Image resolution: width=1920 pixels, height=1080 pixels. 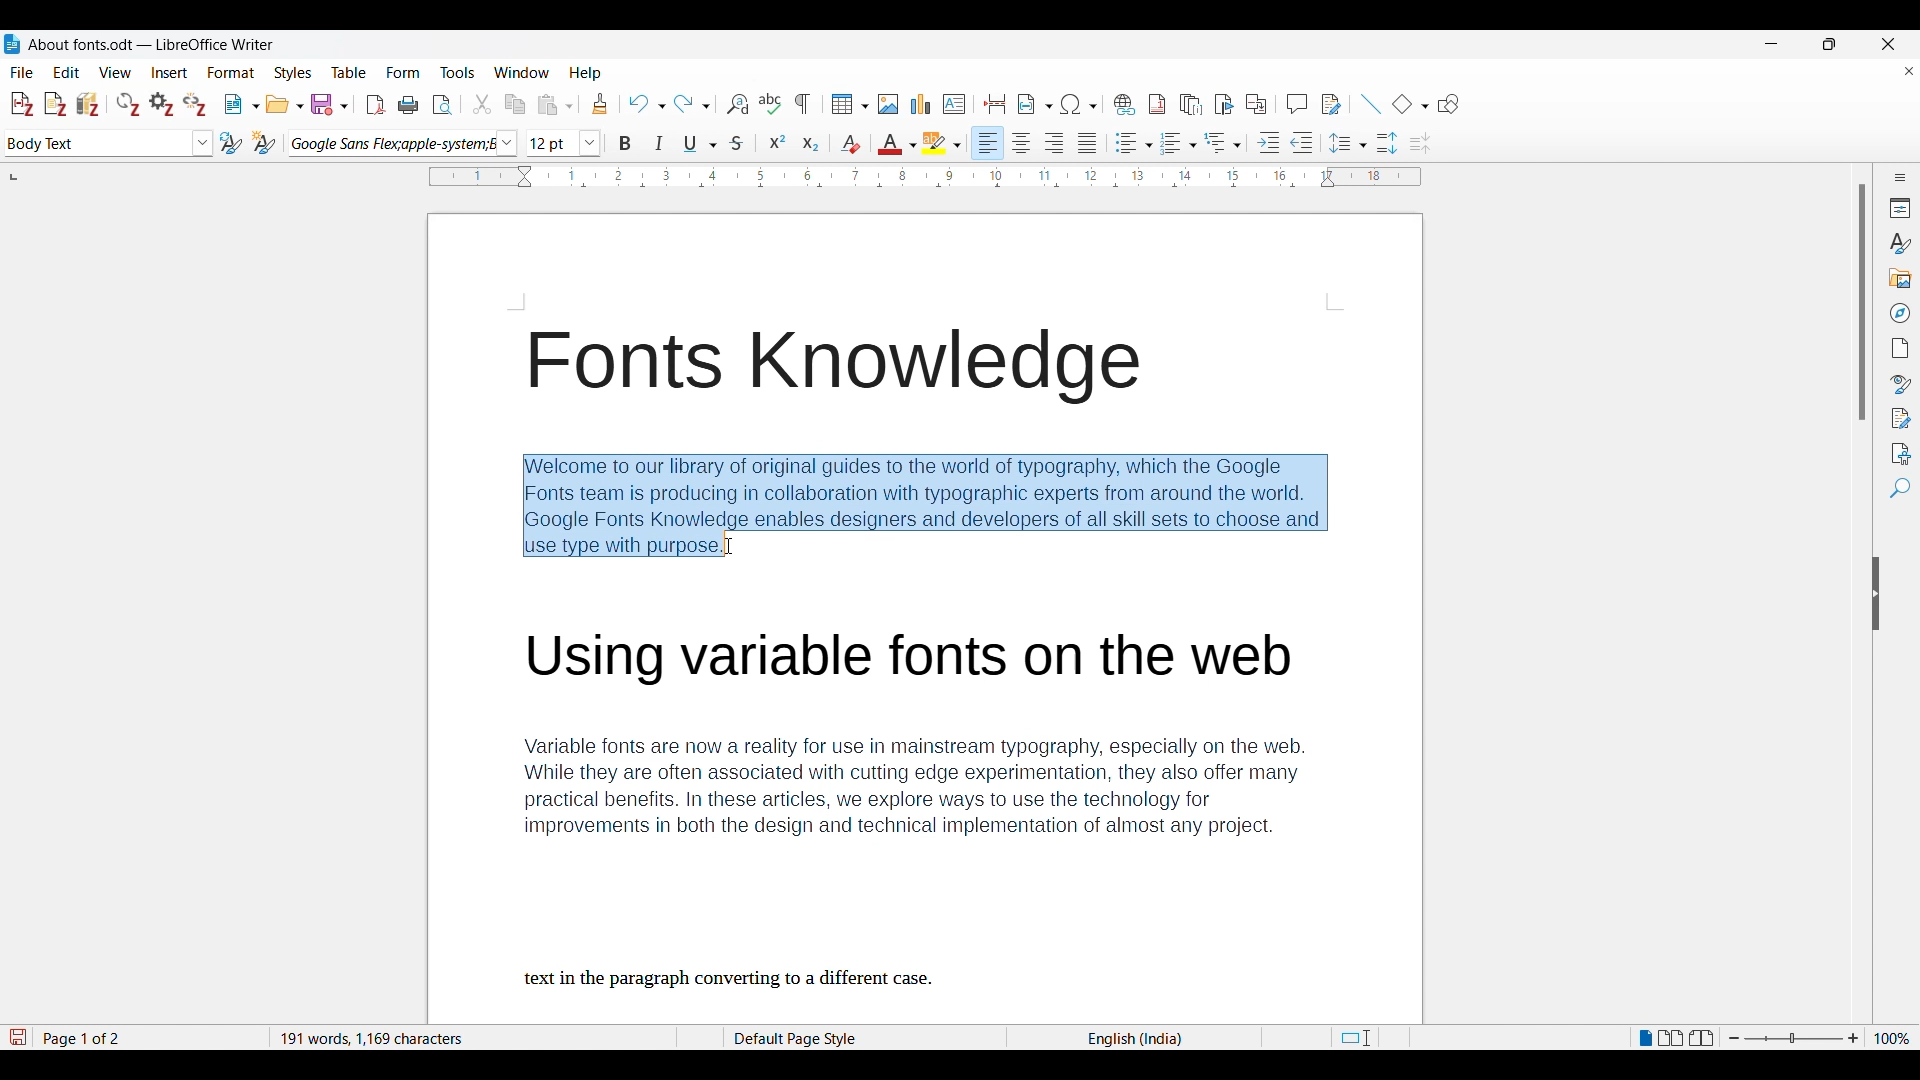 I want to click on Decrease indent, so click(x=1302, y=143).